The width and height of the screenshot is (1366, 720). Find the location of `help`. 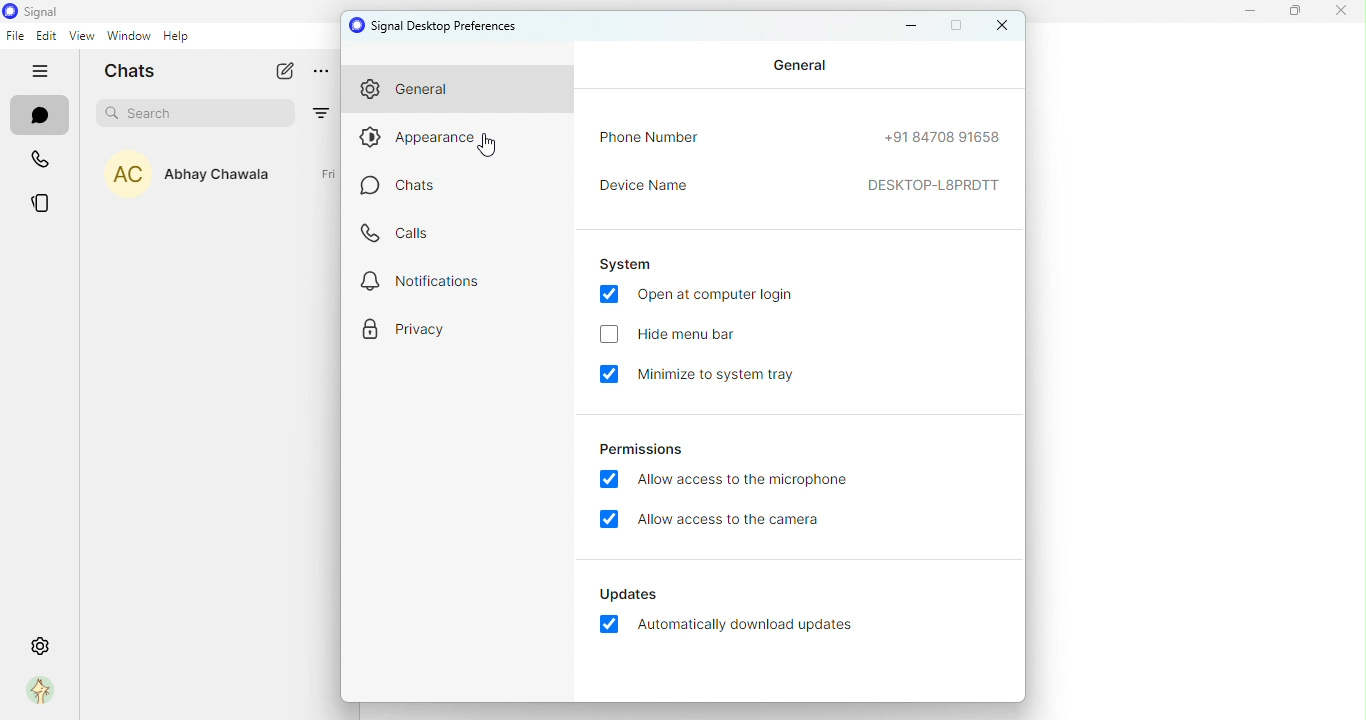

help is located at coordinates (177, 40).